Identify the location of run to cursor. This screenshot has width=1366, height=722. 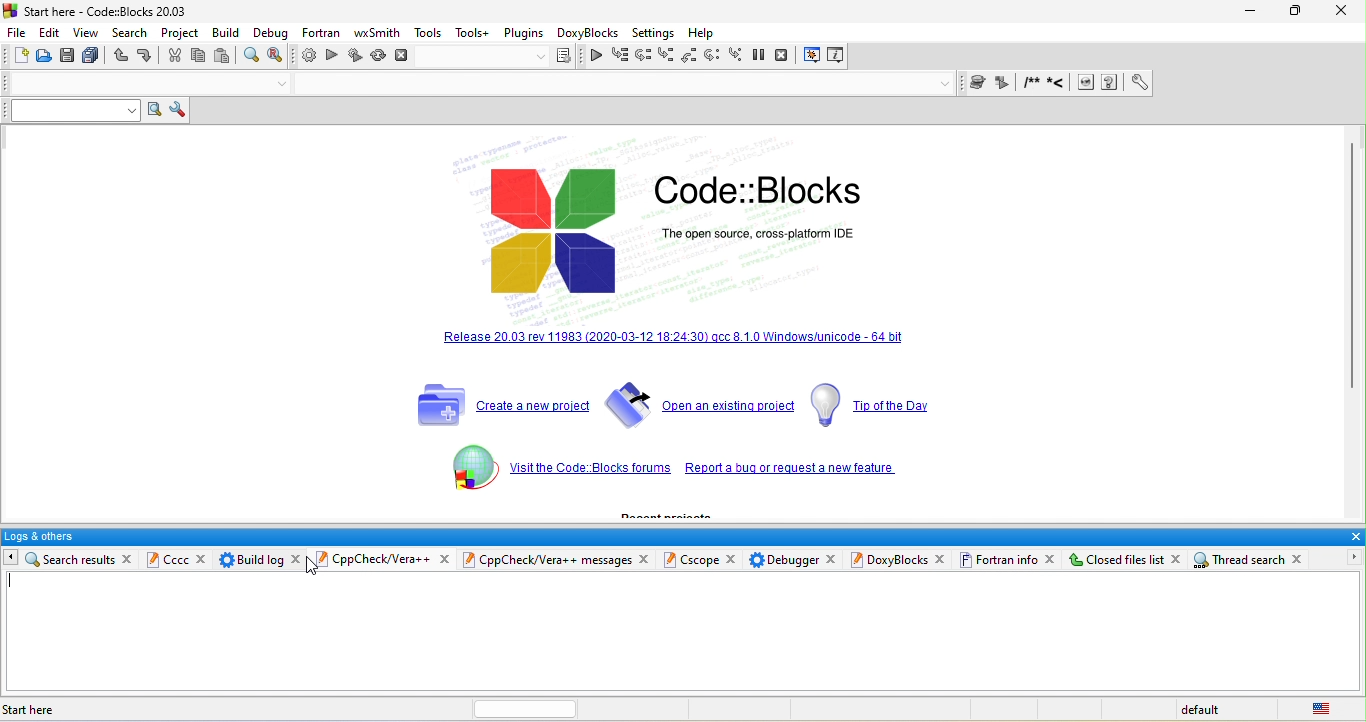
(619, 55).